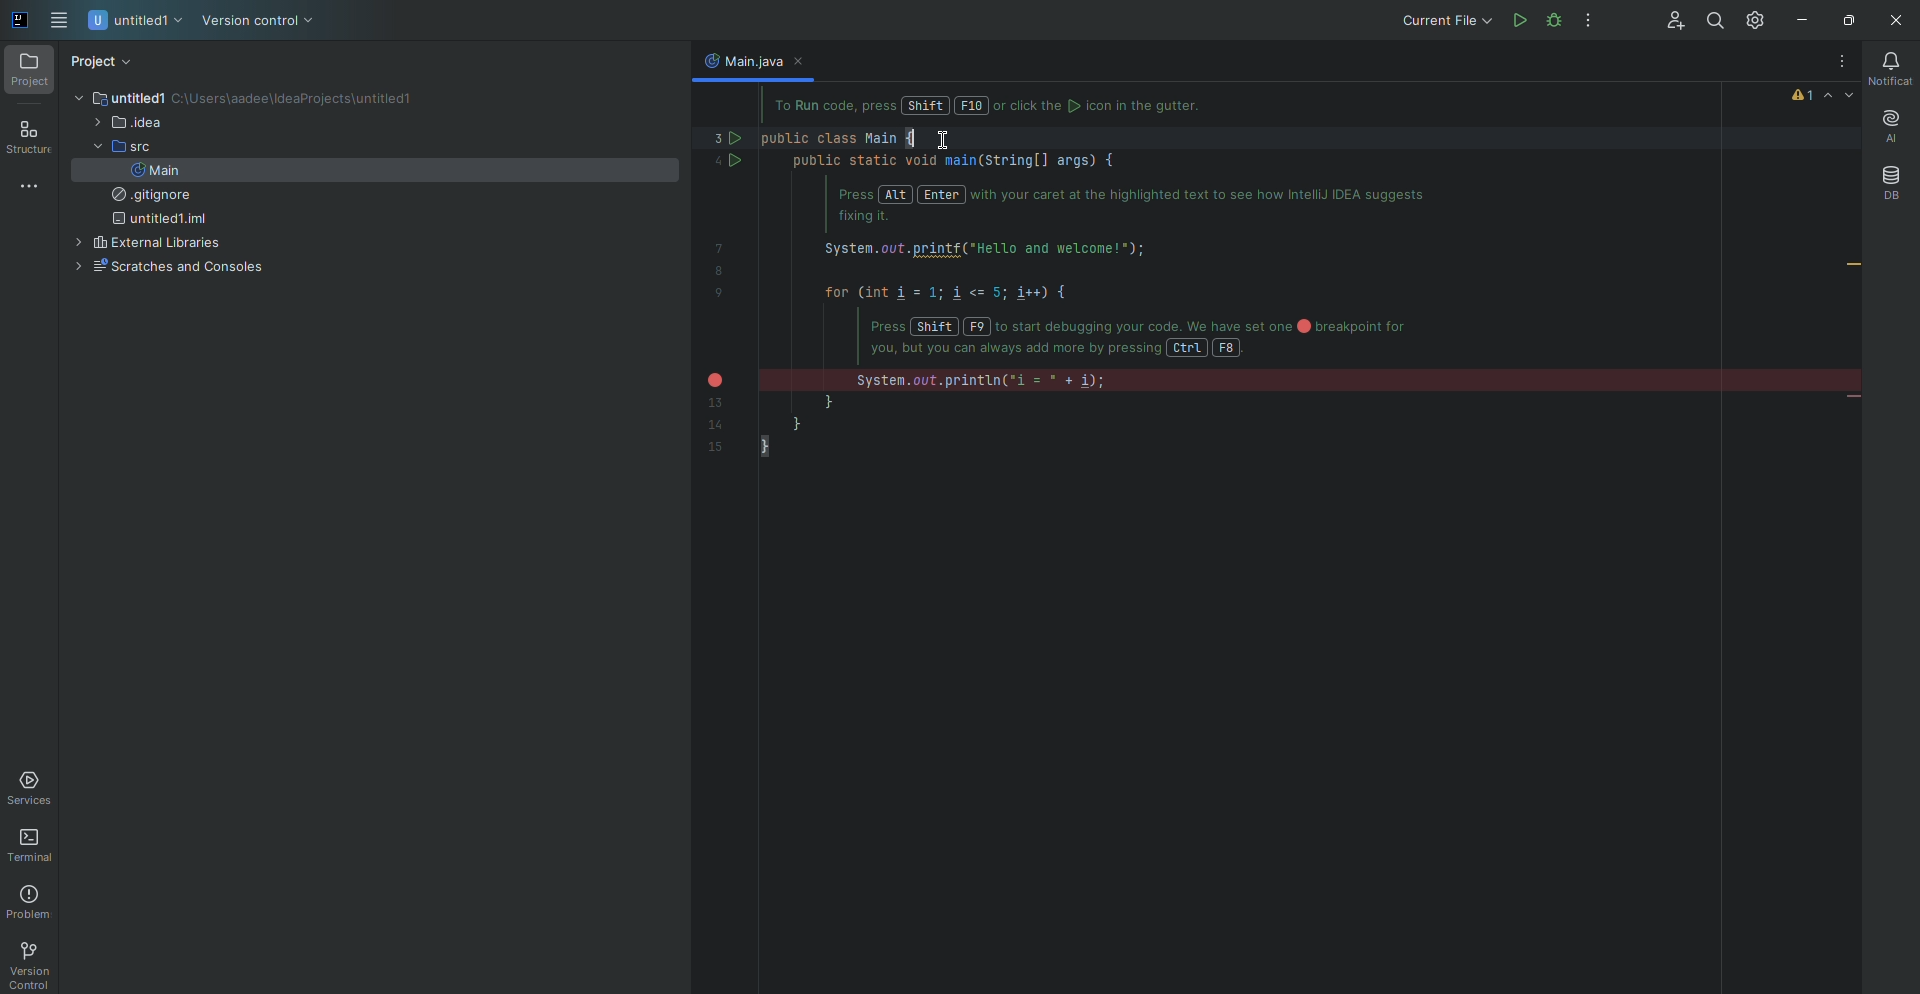  I want to click on Code, so click(1106, 293).